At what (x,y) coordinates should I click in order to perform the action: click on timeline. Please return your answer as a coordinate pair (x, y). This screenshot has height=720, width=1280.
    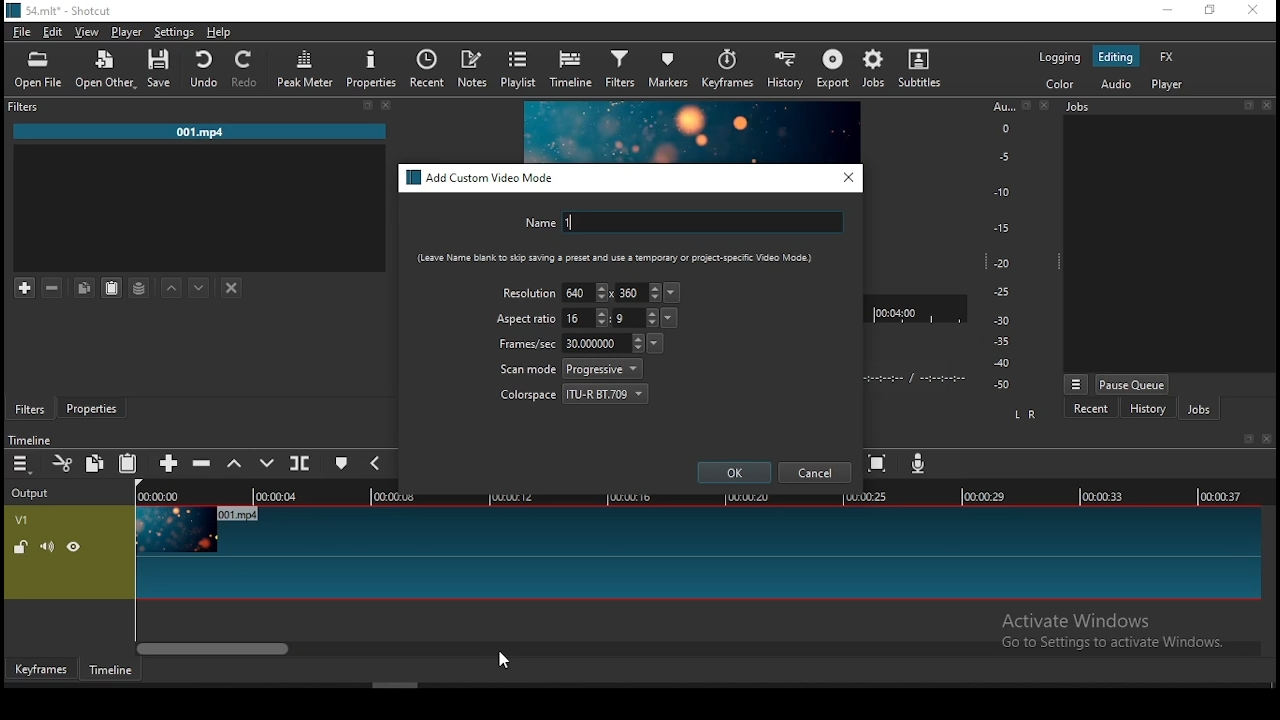
    Looking at the image, I should click on (29, 440).